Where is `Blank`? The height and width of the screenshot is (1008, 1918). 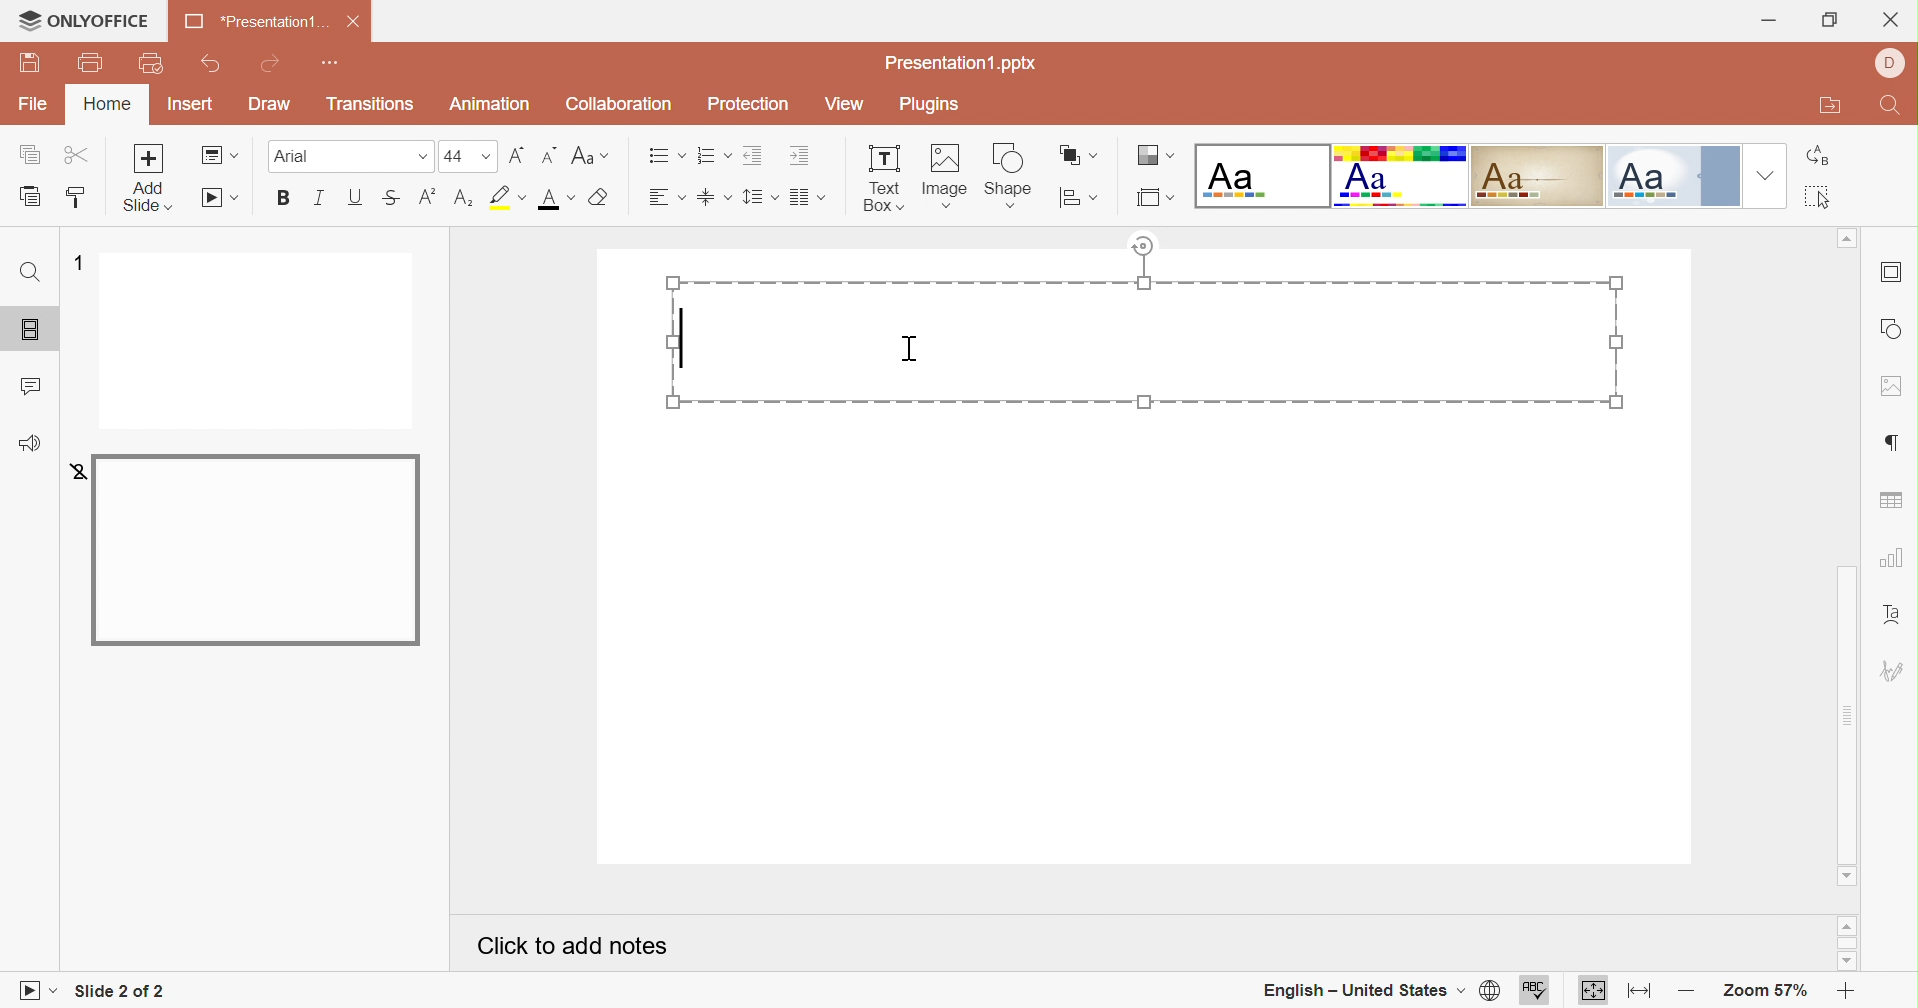
Blank is located at coordinates (1261, 175).